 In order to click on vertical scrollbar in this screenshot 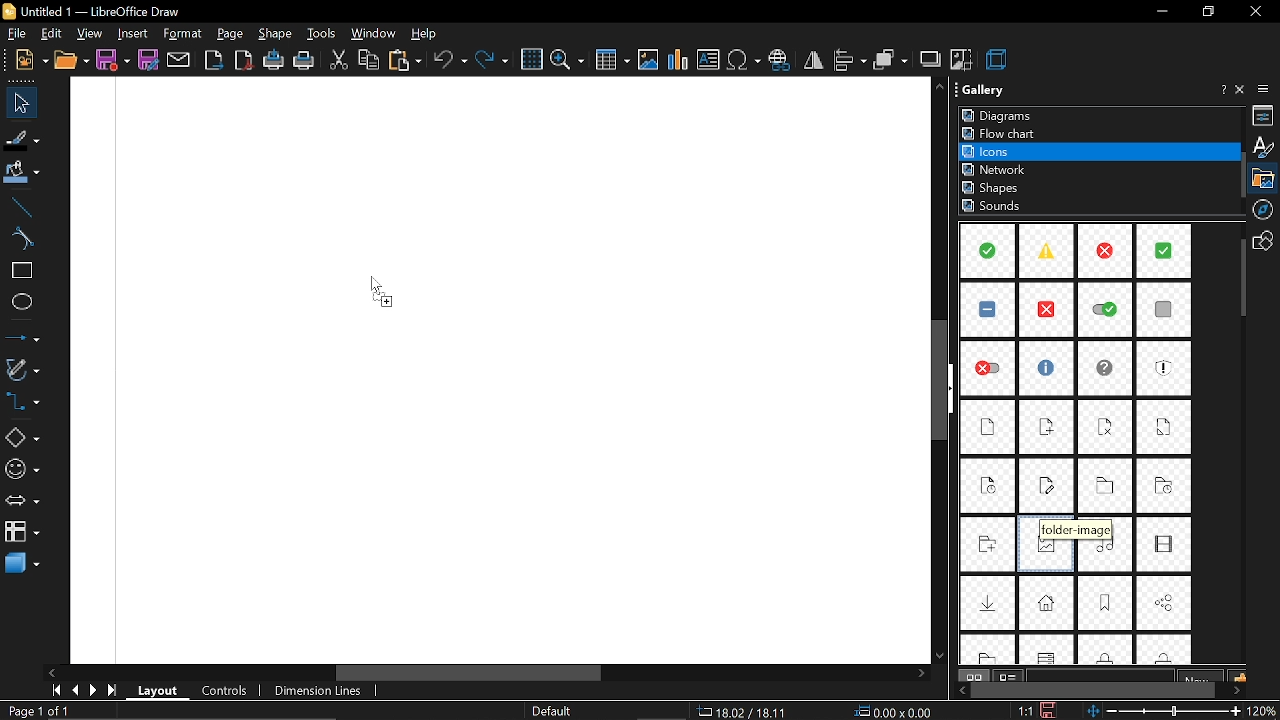, I will do `click(1240, 279)`.